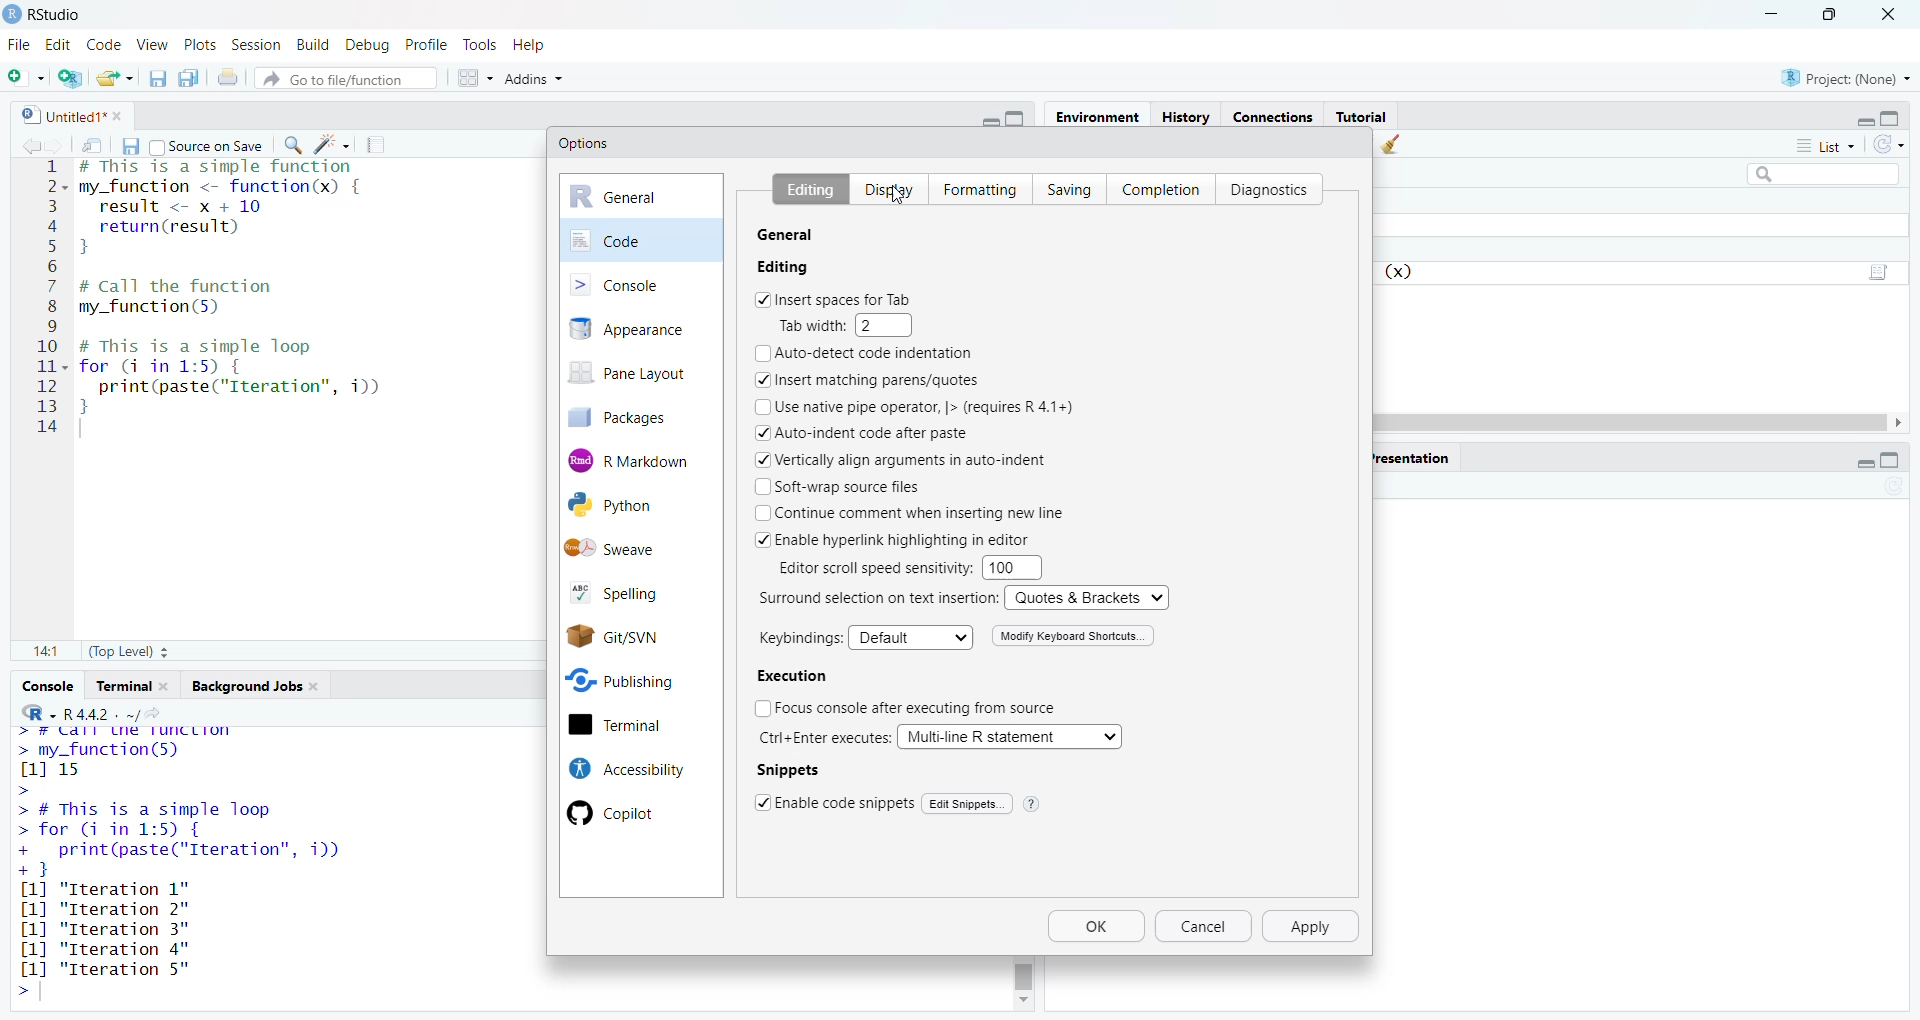 The height and width of the screenshot is (1020, 1920). Describe the element at coordinates (1074, 638) in the screenshot. I see `Modify Keyboard Shortcuts.` at that location.